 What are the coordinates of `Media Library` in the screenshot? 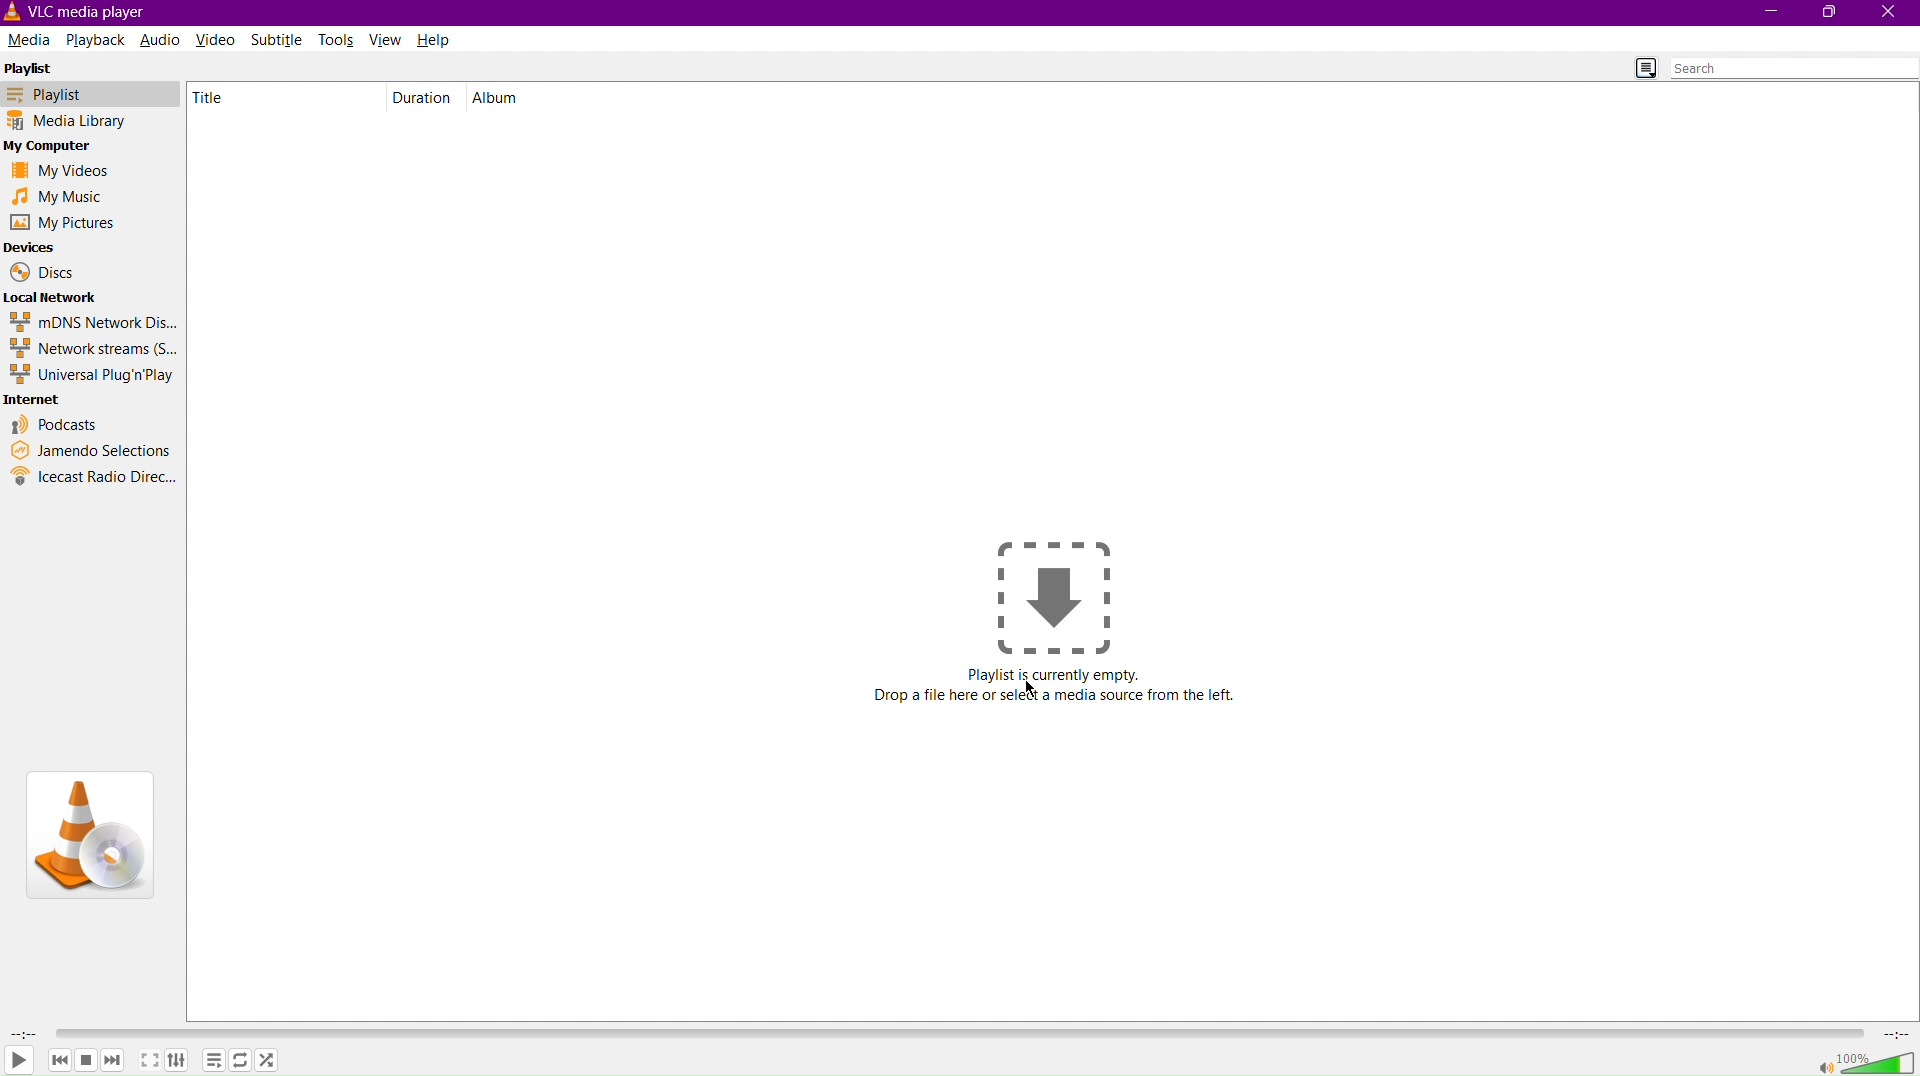 It's located at (91, 121).